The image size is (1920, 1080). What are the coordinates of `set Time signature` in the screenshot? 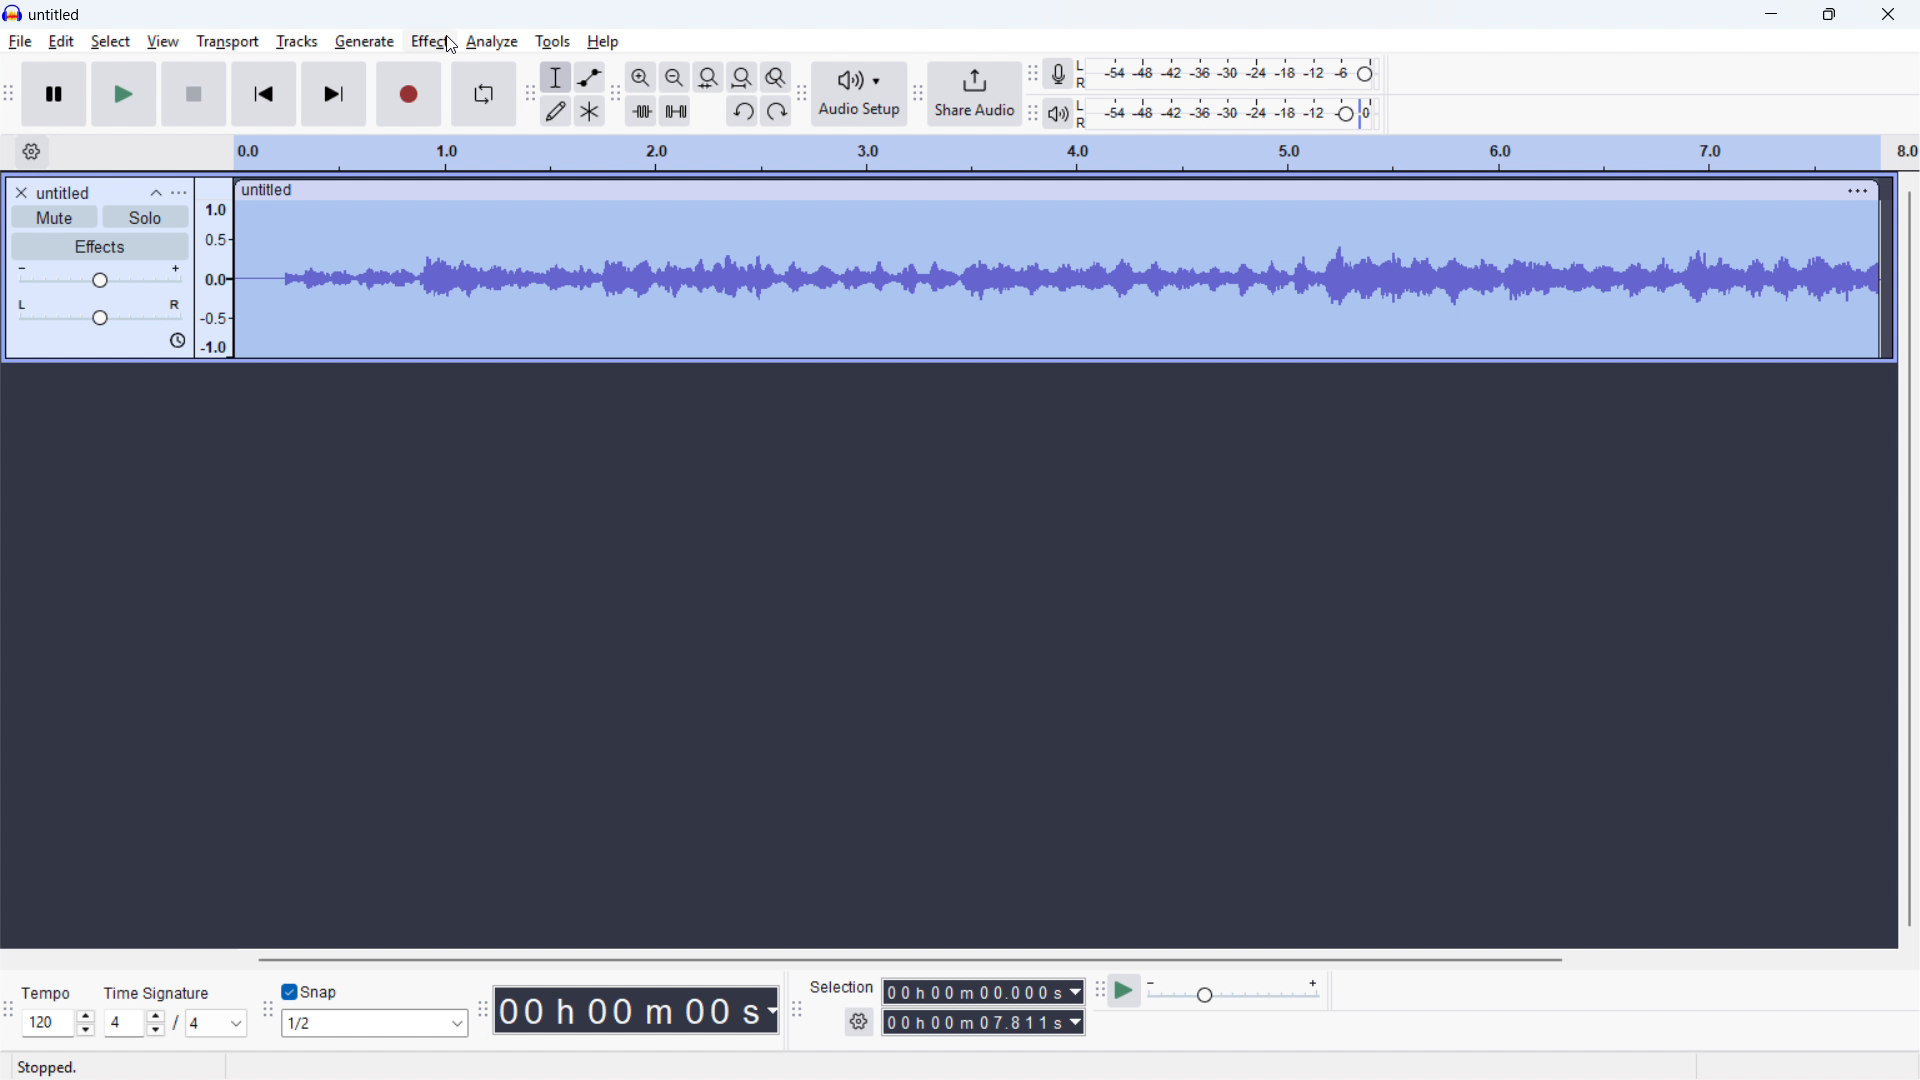 It's located at (177, 1023).